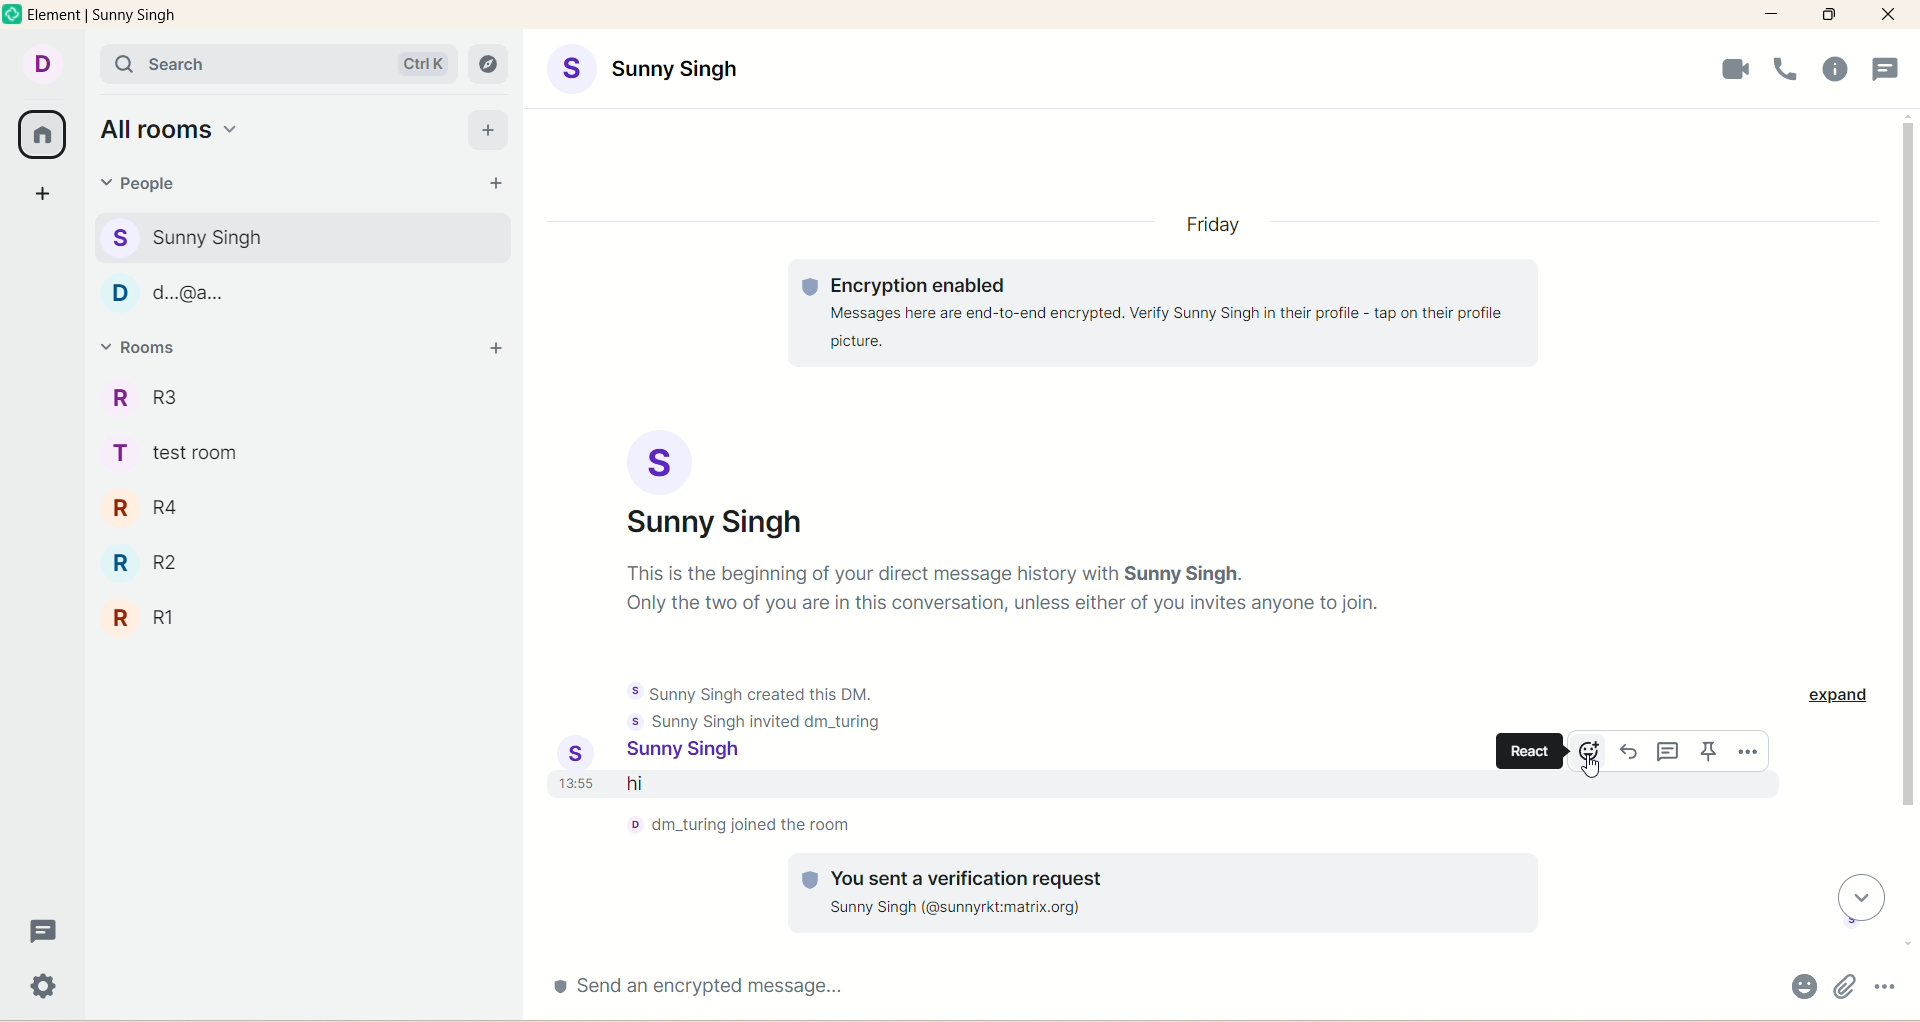  I want to click on scroll, so click(1861, 898).